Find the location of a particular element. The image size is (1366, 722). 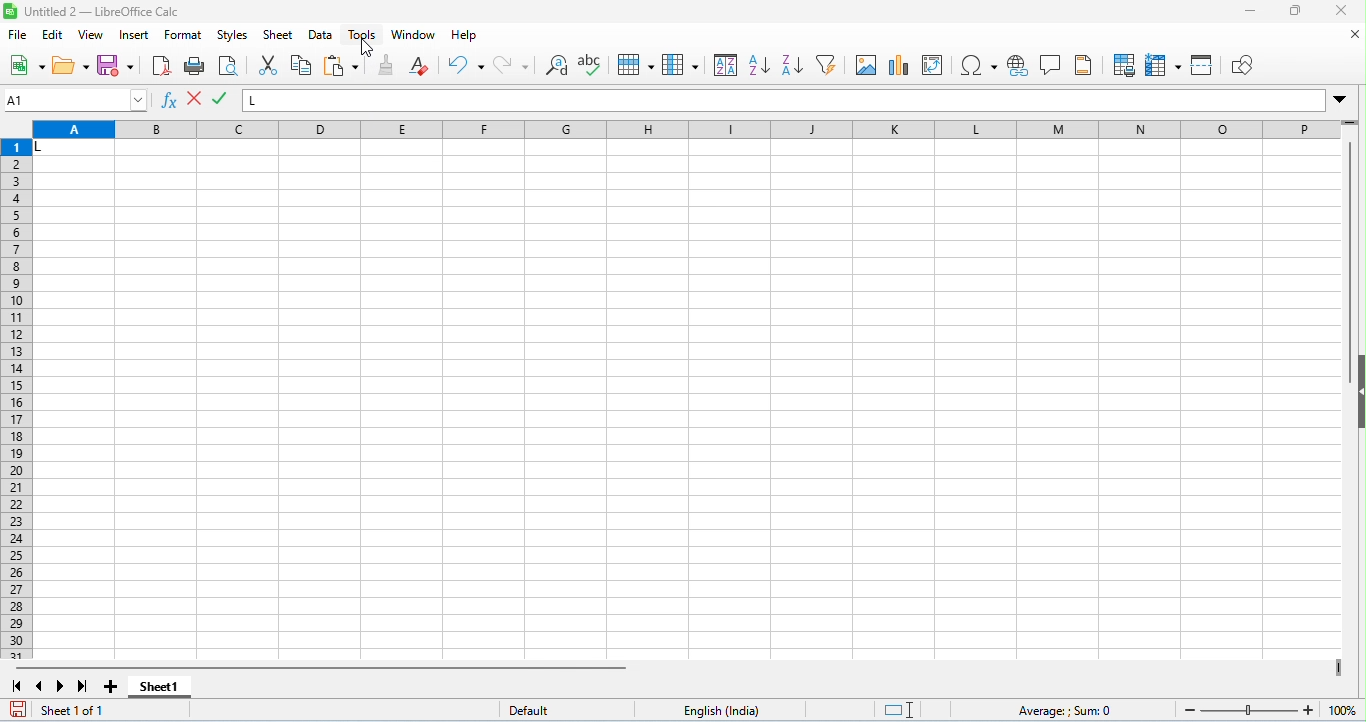

row numbers is located at coordinates (18, 399).